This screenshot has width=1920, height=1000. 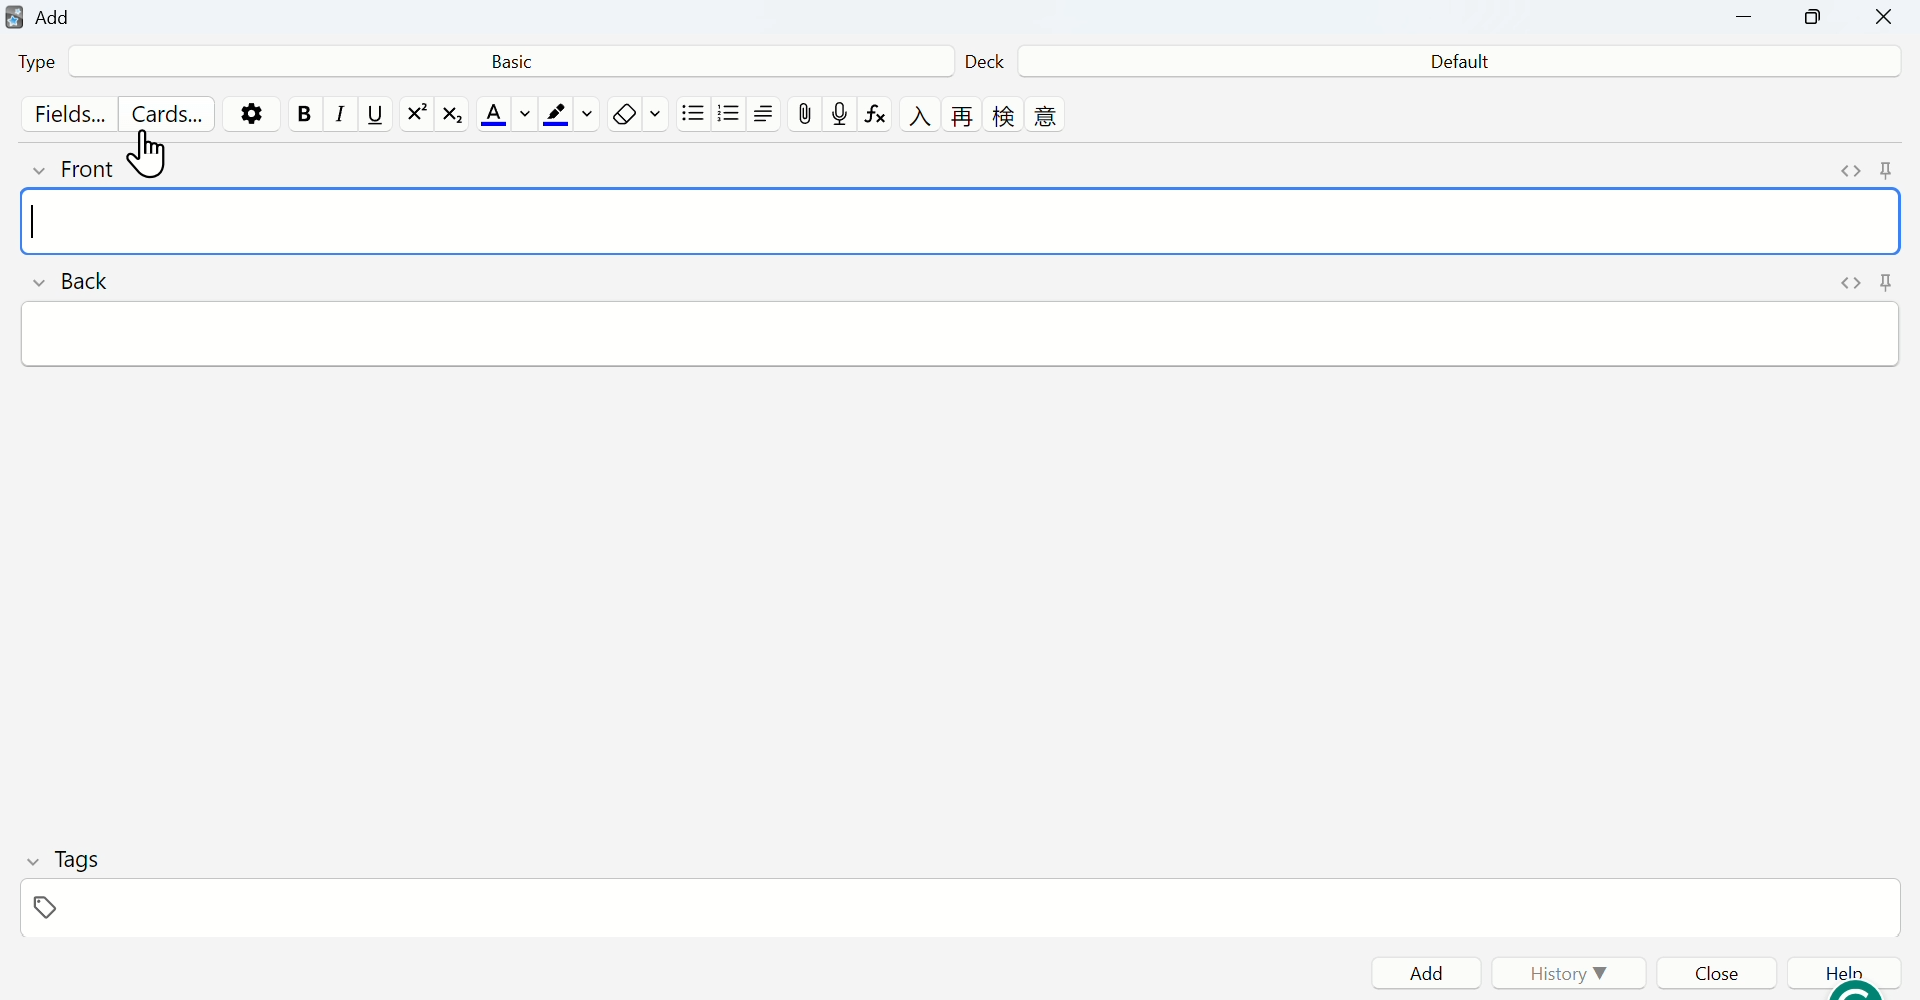 What do you see at coordinates (587, 114) in the screenshot?
I see `change color` at bounding box center [587, 114].